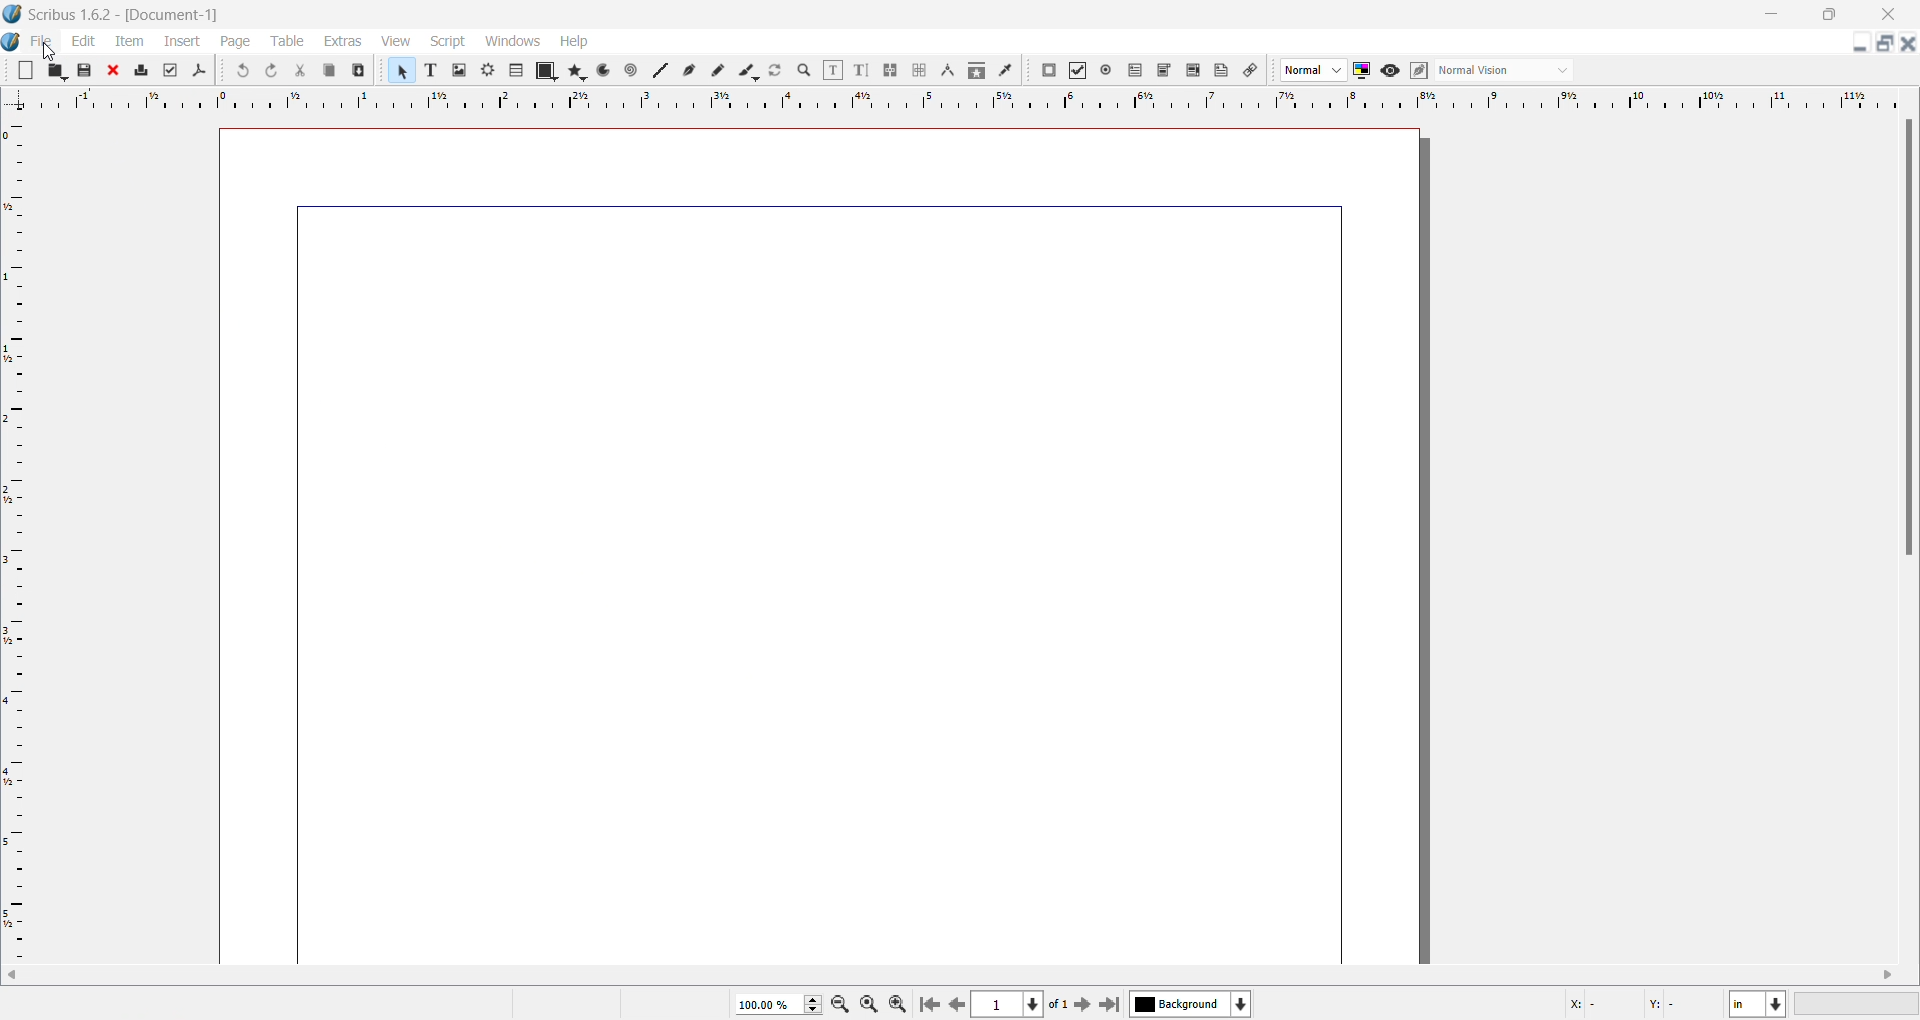 The height and width of the screenshot is (1020, 1920). I want to click on icon, so click(202, 71).